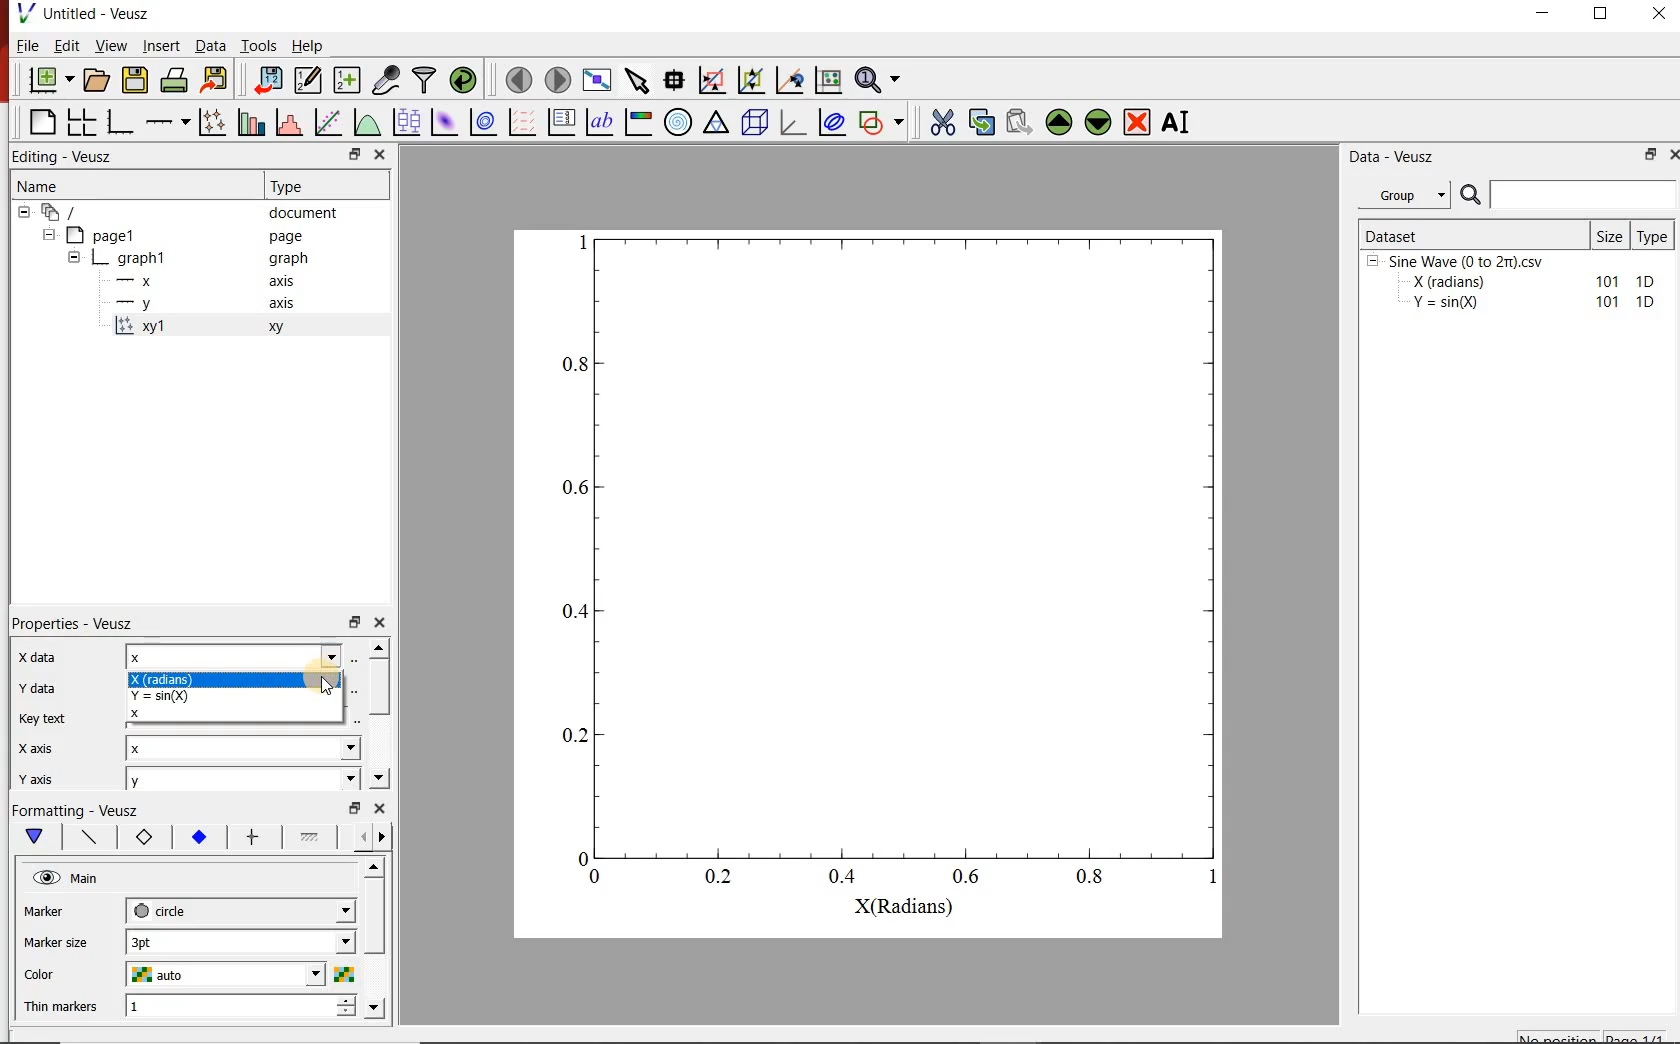  Describe the element at coordinates (240, 940) in the screenshot. I see `3 pt` at that location.